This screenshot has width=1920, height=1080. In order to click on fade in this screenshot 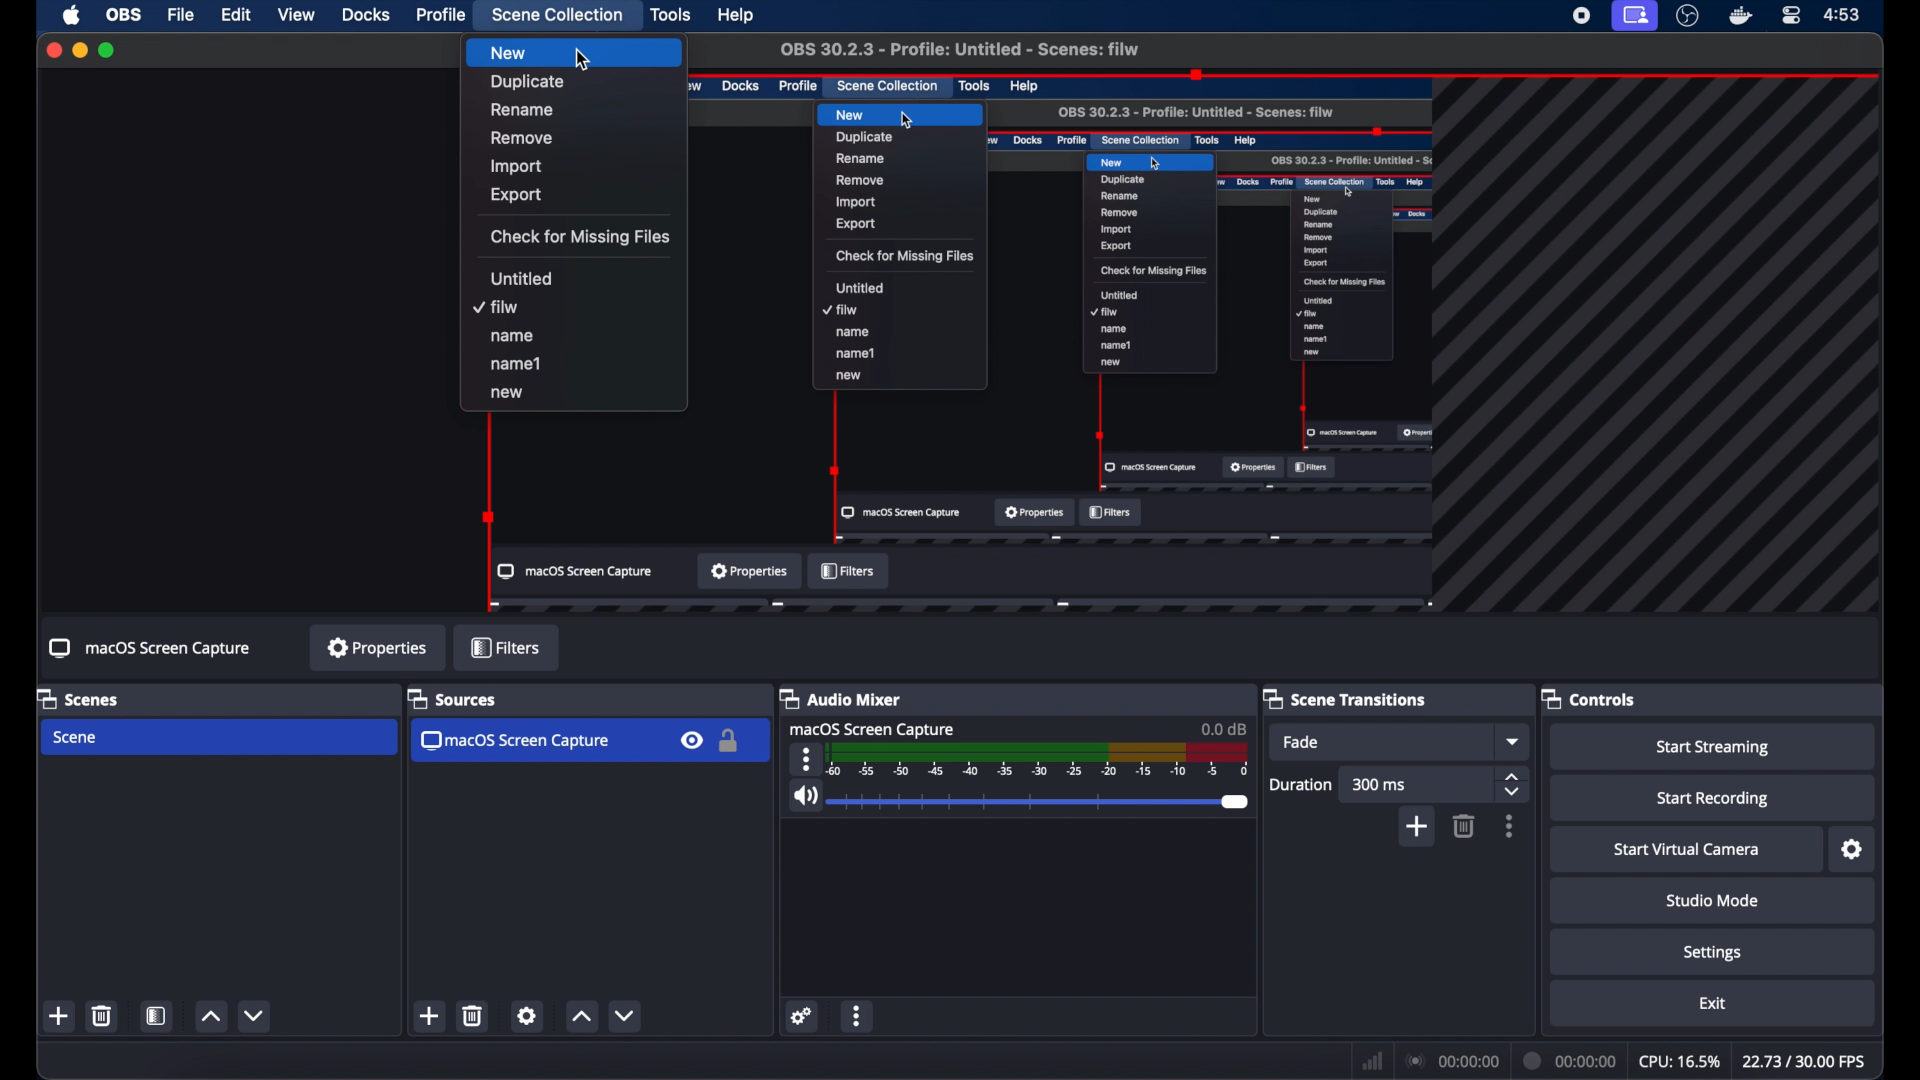, I will do `click(1300, 743)`.